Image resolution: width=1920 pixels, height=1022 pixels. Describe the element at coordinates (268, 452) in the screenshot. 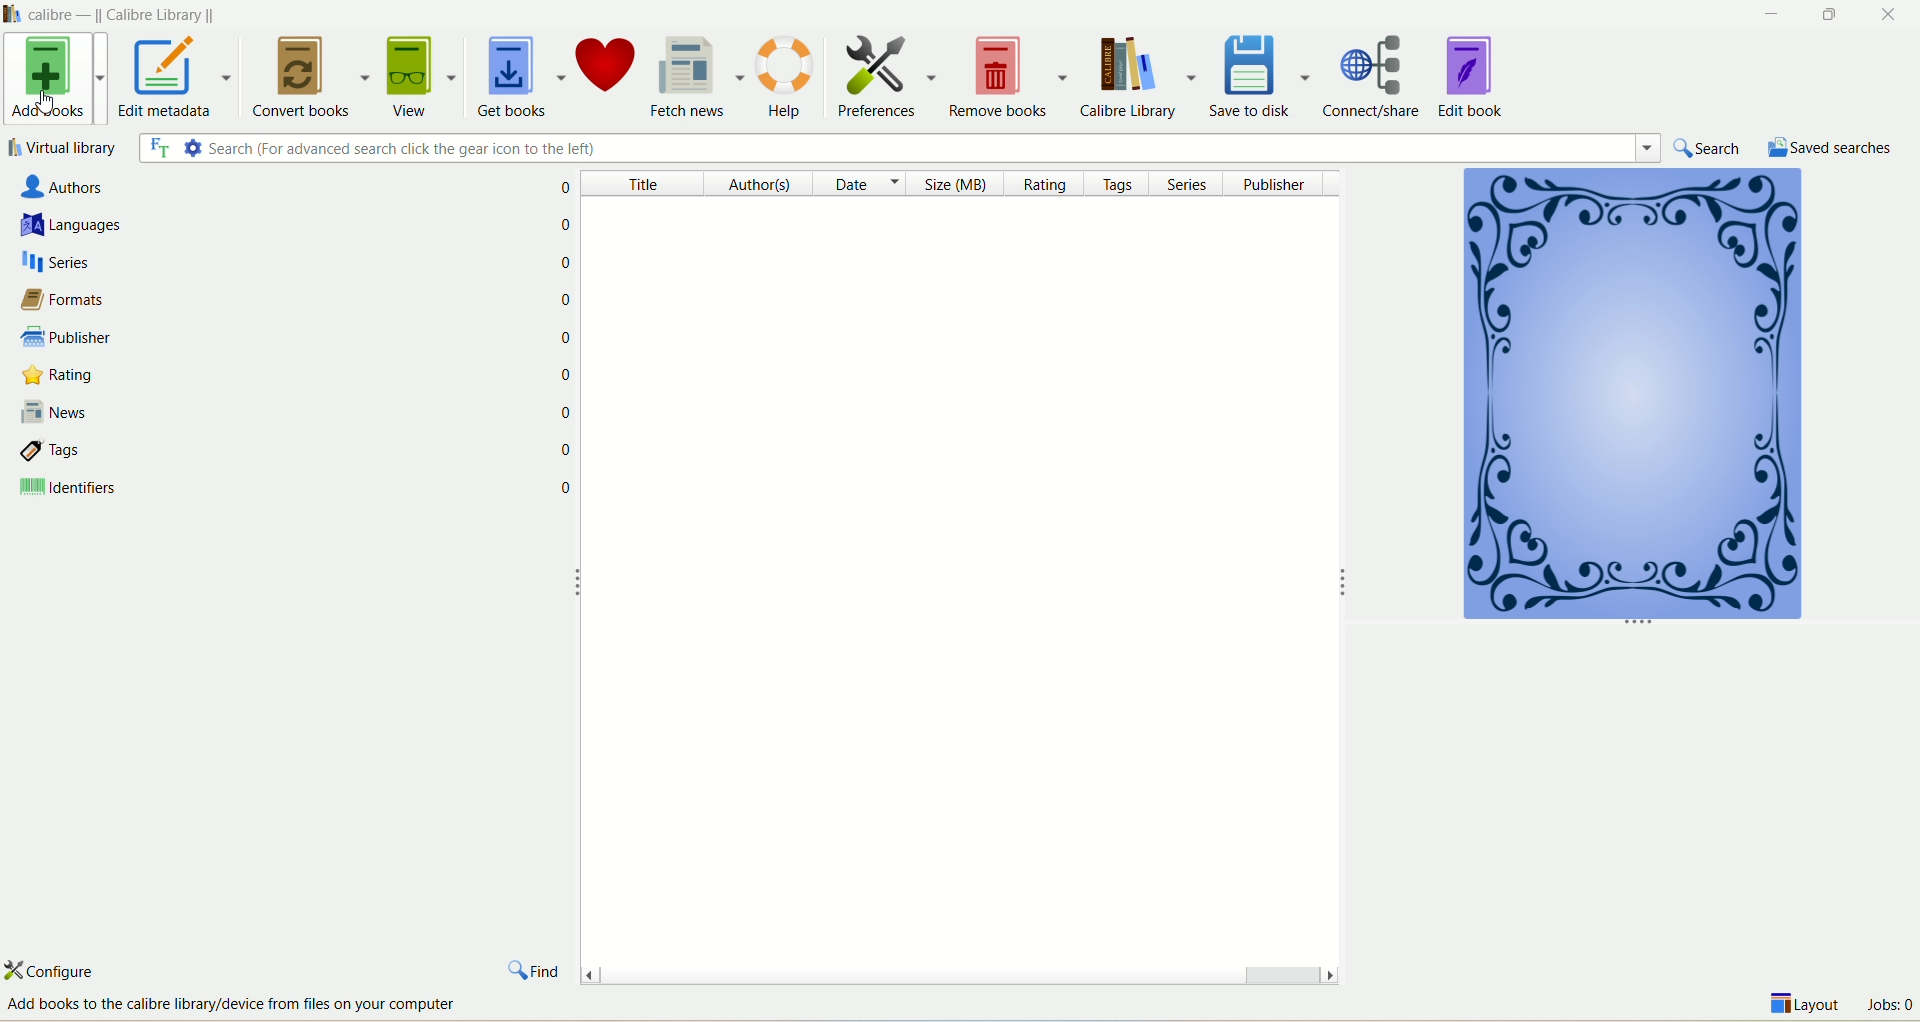

I see `tags` at that location.